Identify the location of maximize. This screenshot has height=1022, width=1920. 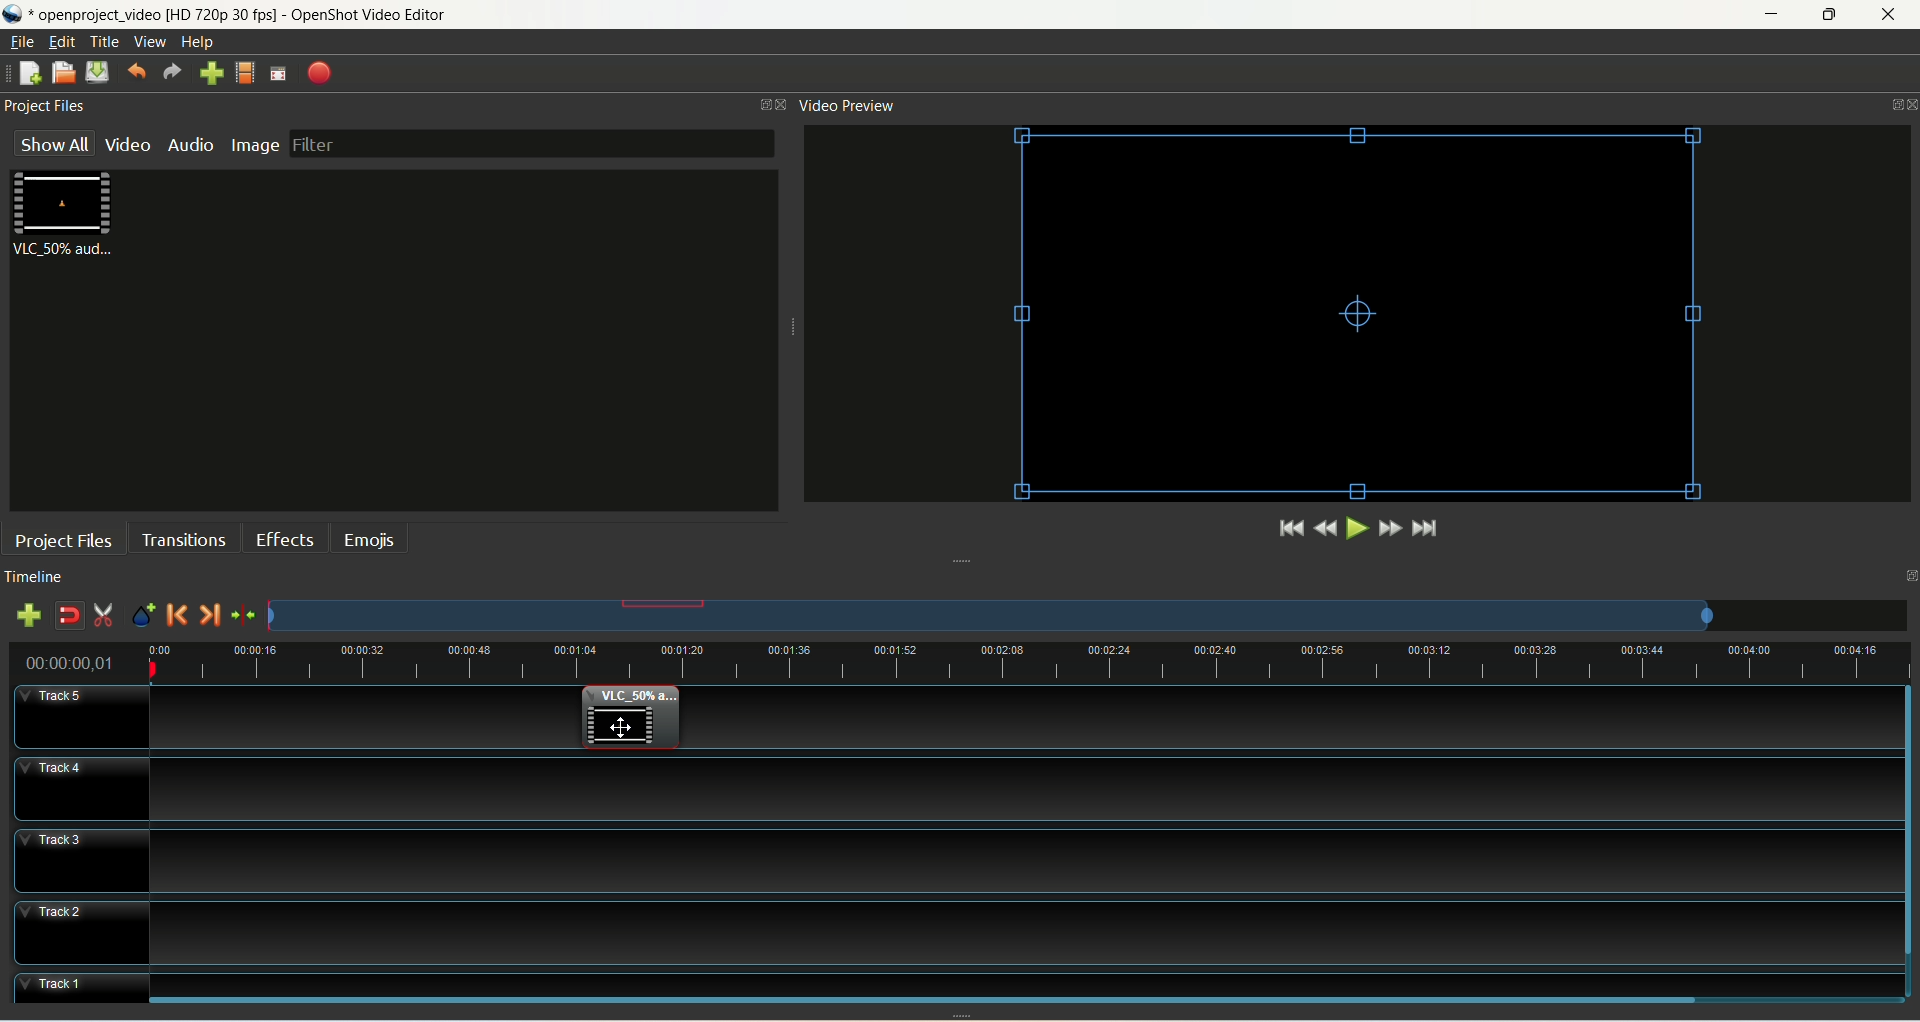
(1829, 15).